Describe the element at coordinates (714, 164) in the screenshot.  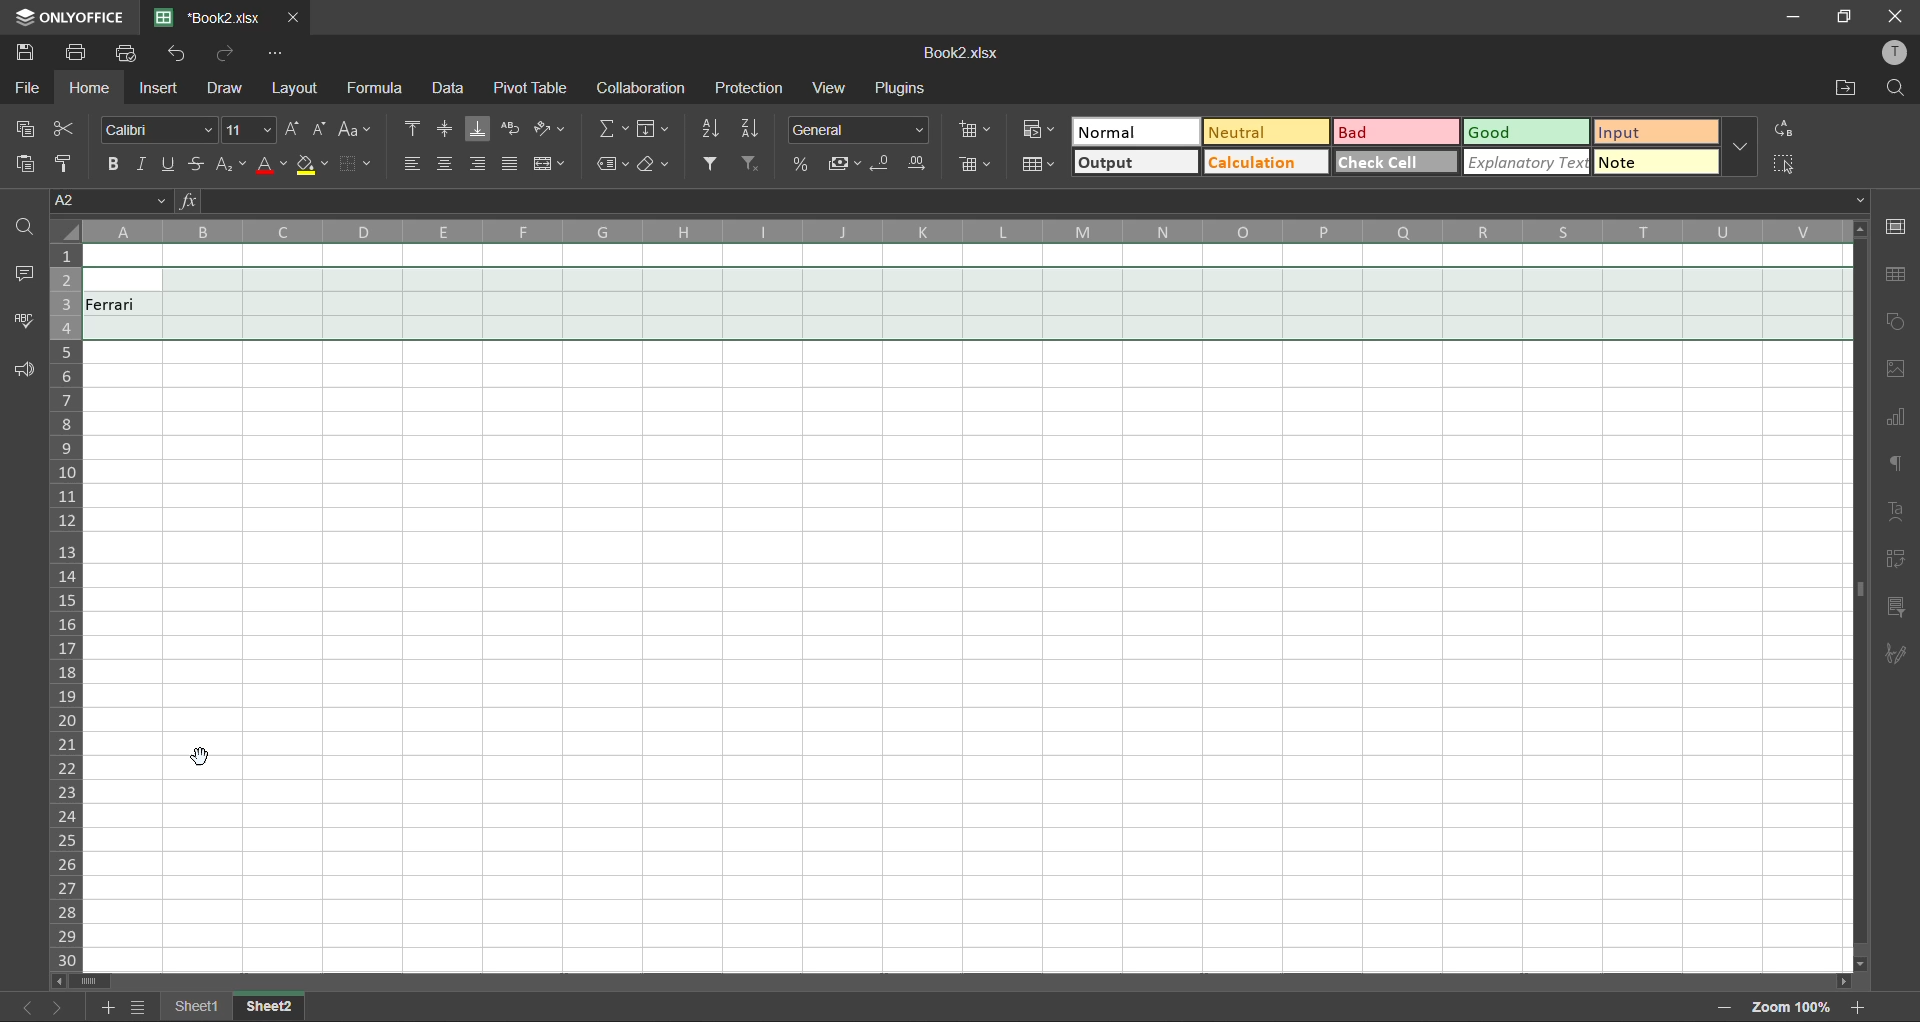
I see `filter` at that location.